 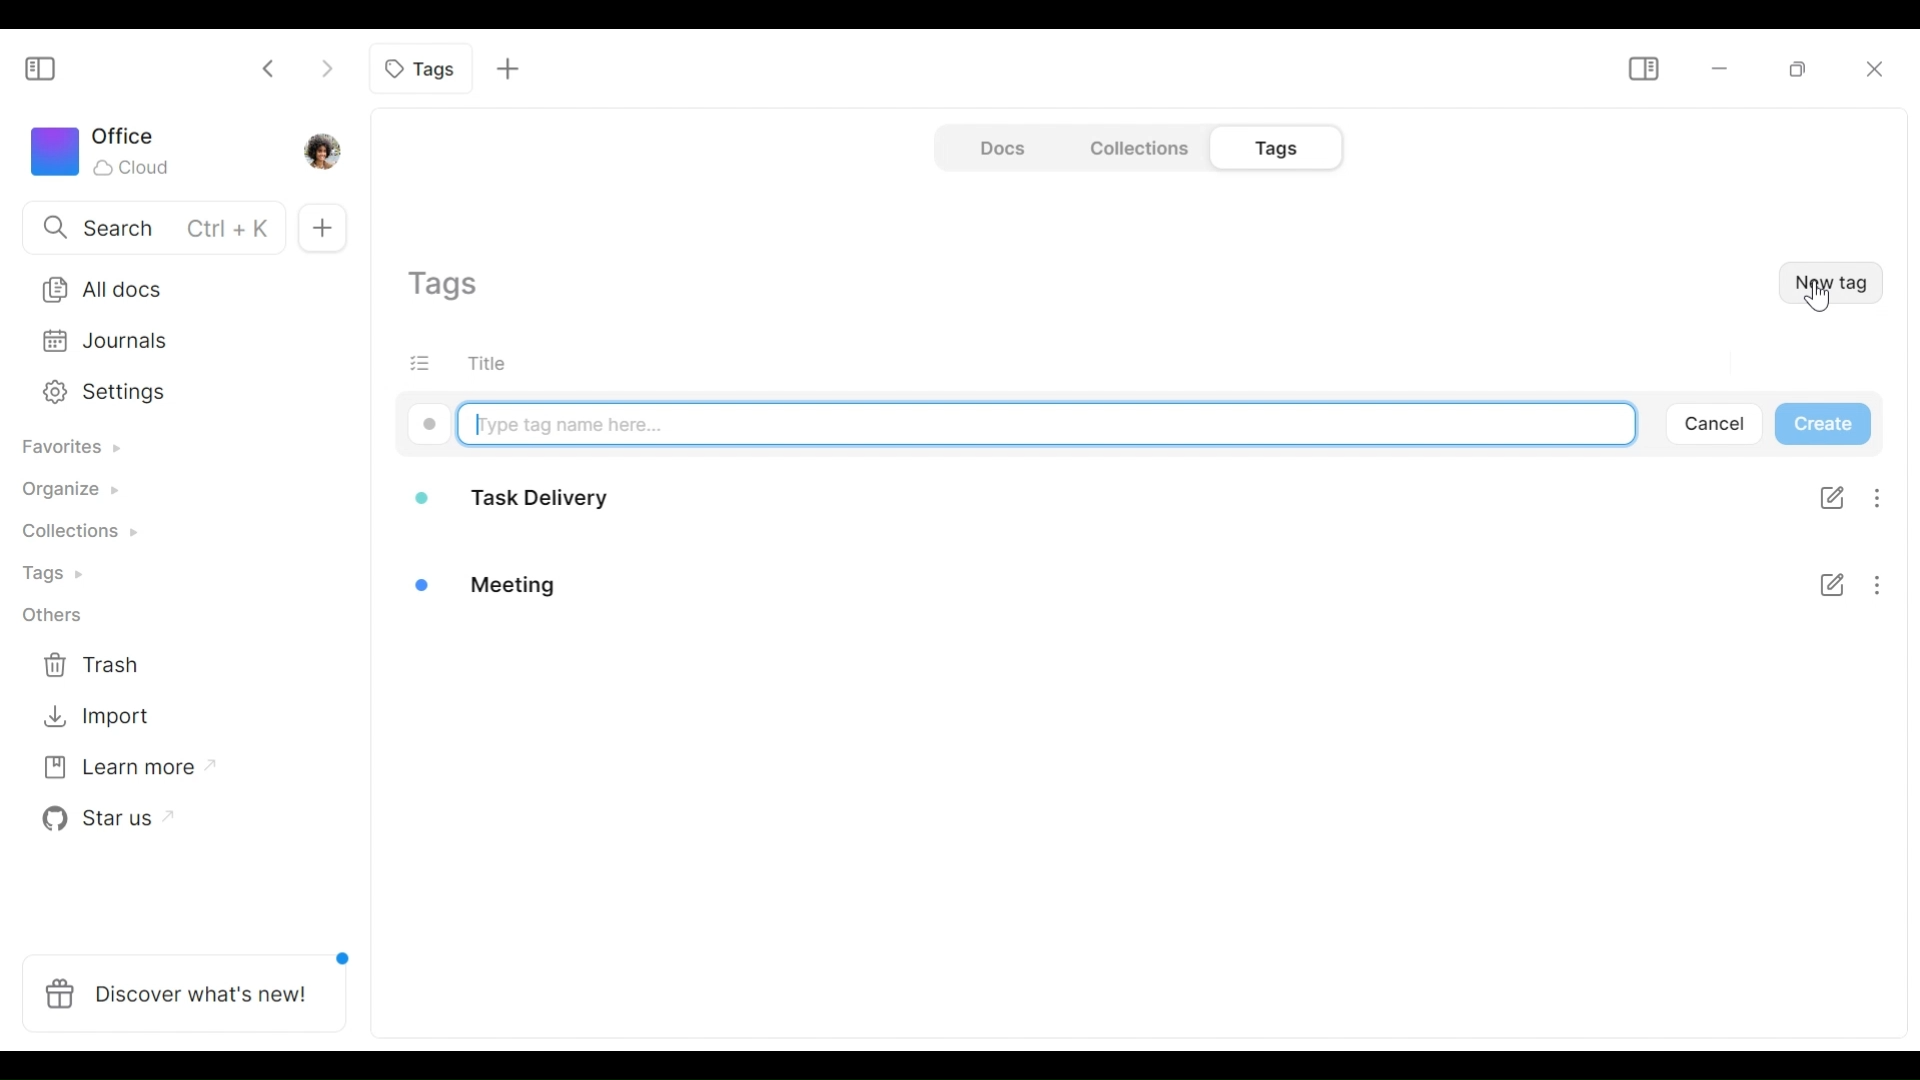 What do you see at coordinates (449, 287) in the screenshot?
I see `Show current tags` at bounding box center [449, 287].